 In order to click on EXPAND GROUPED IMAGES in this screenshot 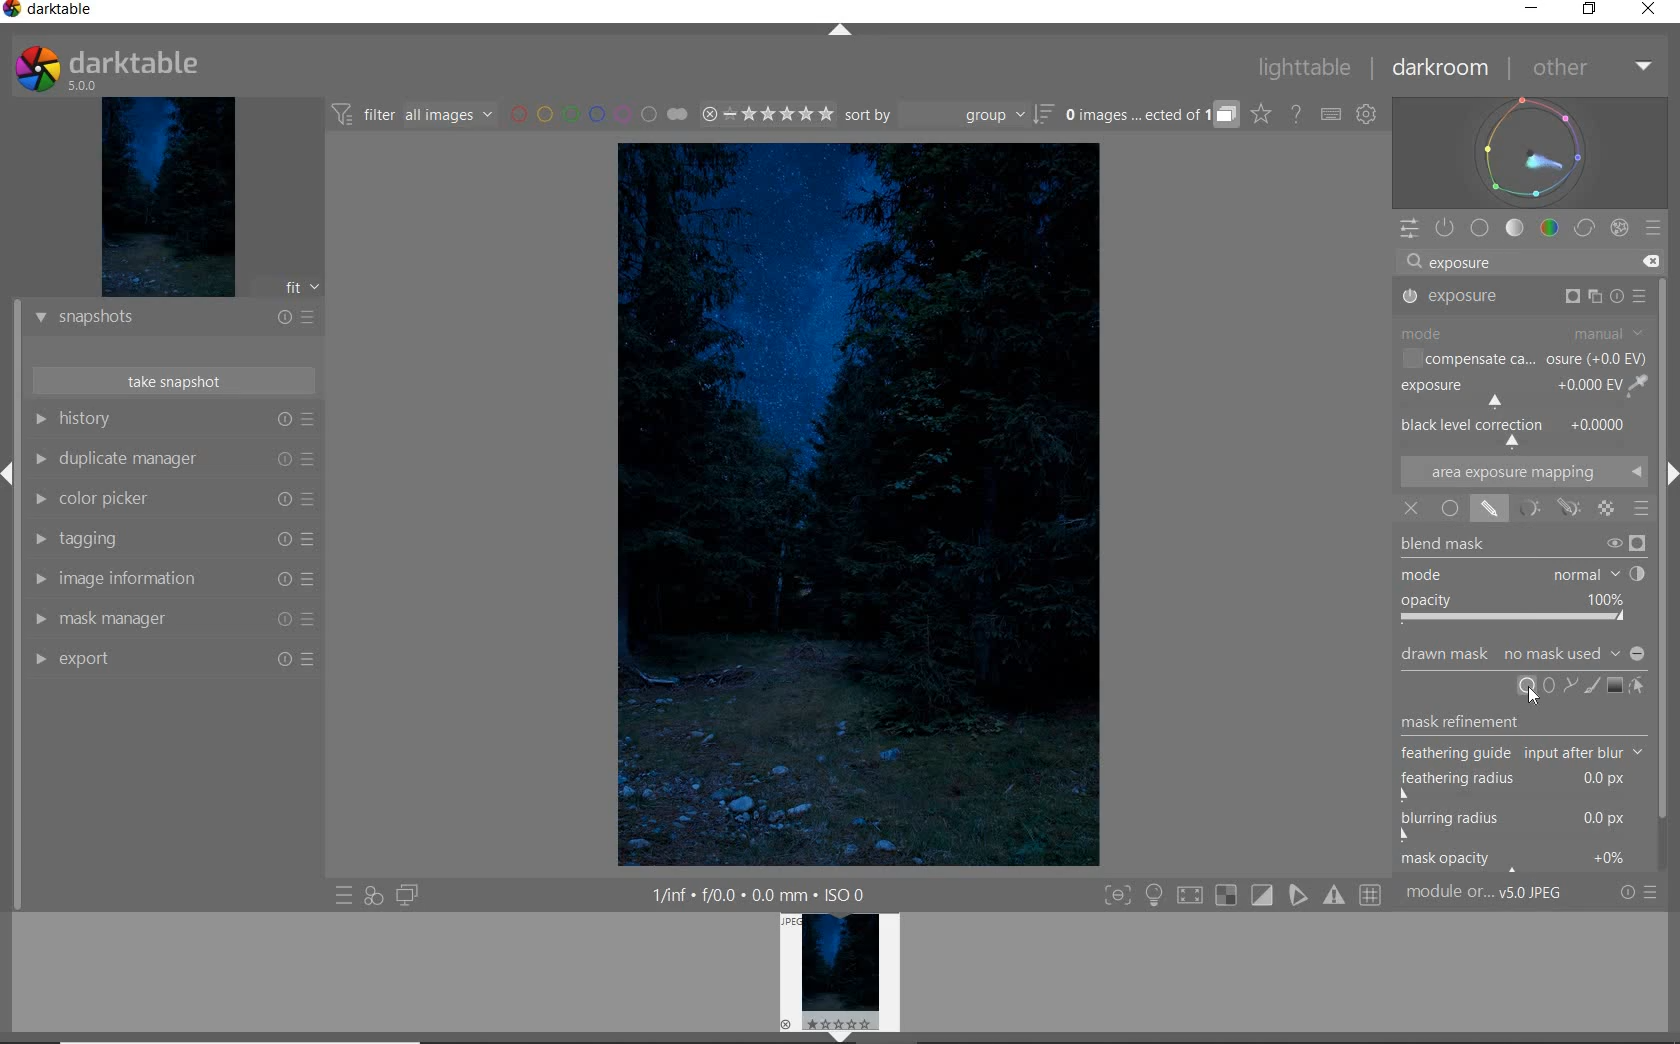, I will do `click(1152, 113)`.